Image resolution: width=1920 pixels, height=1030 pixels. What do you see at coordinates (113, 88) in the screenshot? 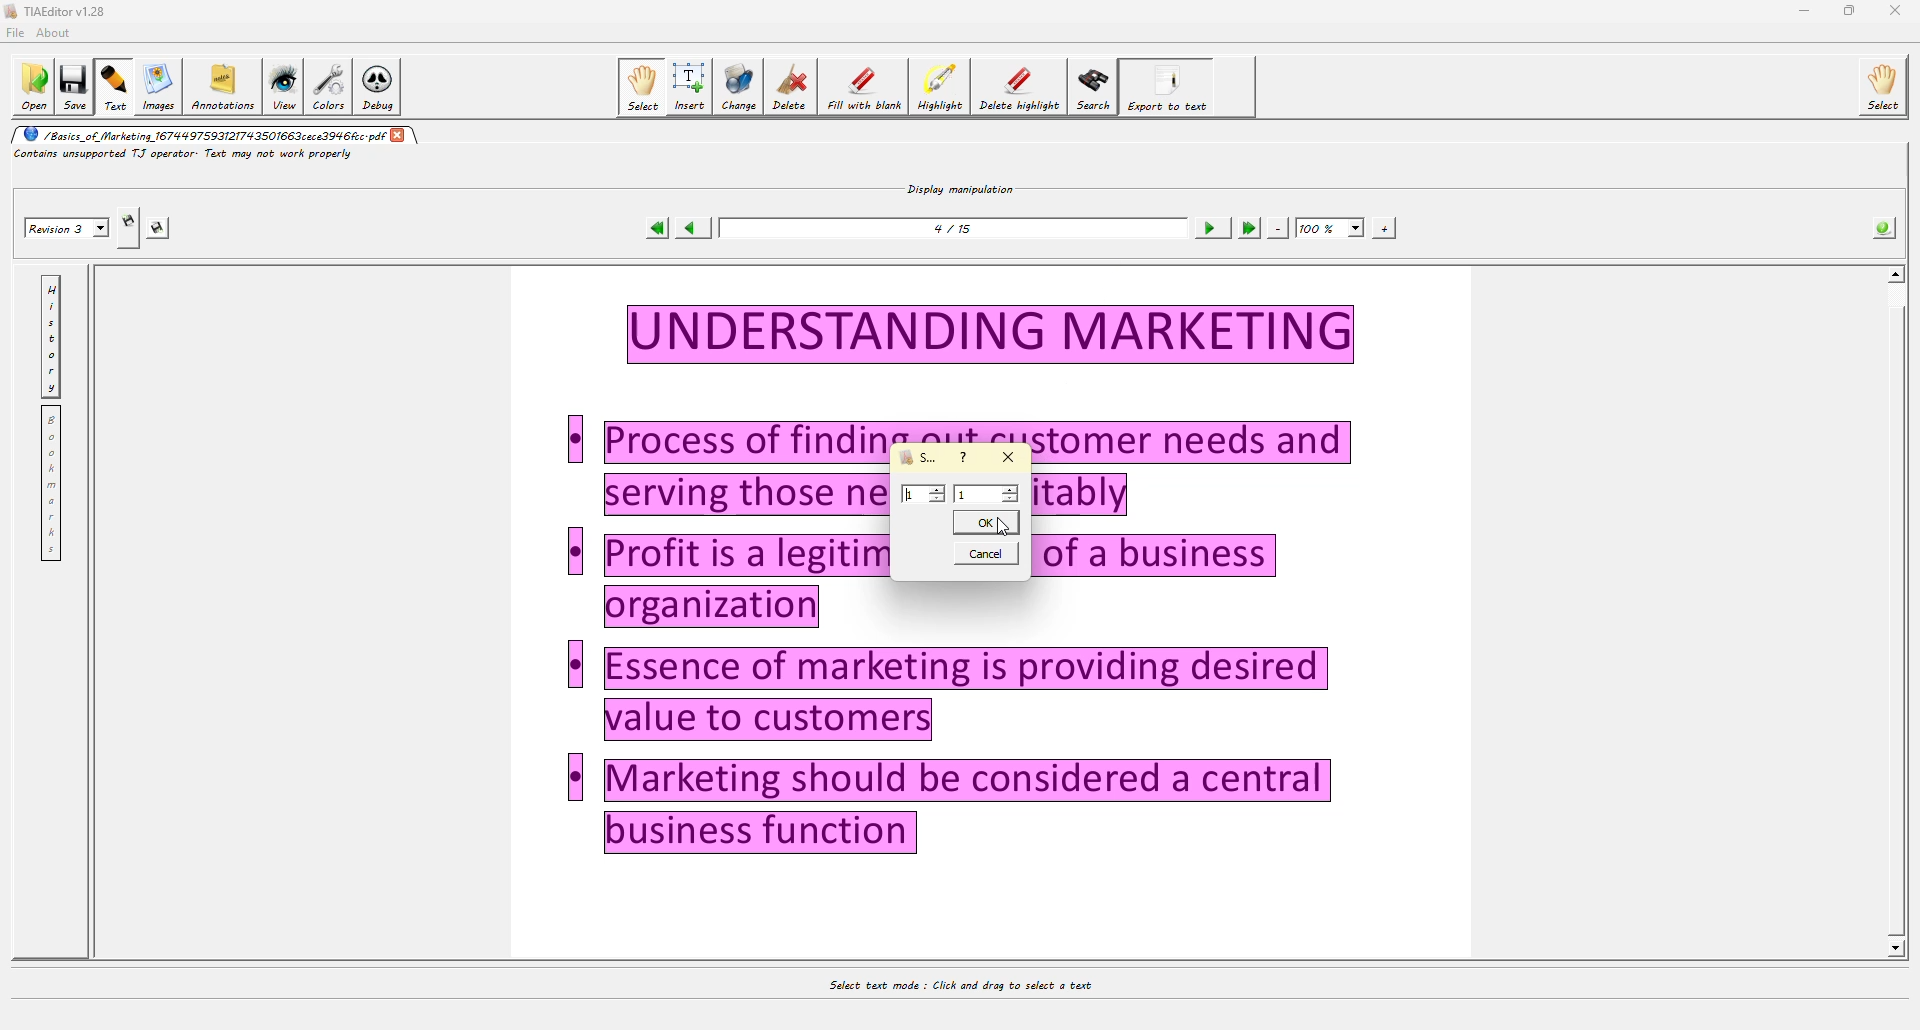
I see `text` at bounding box center [113, 88].